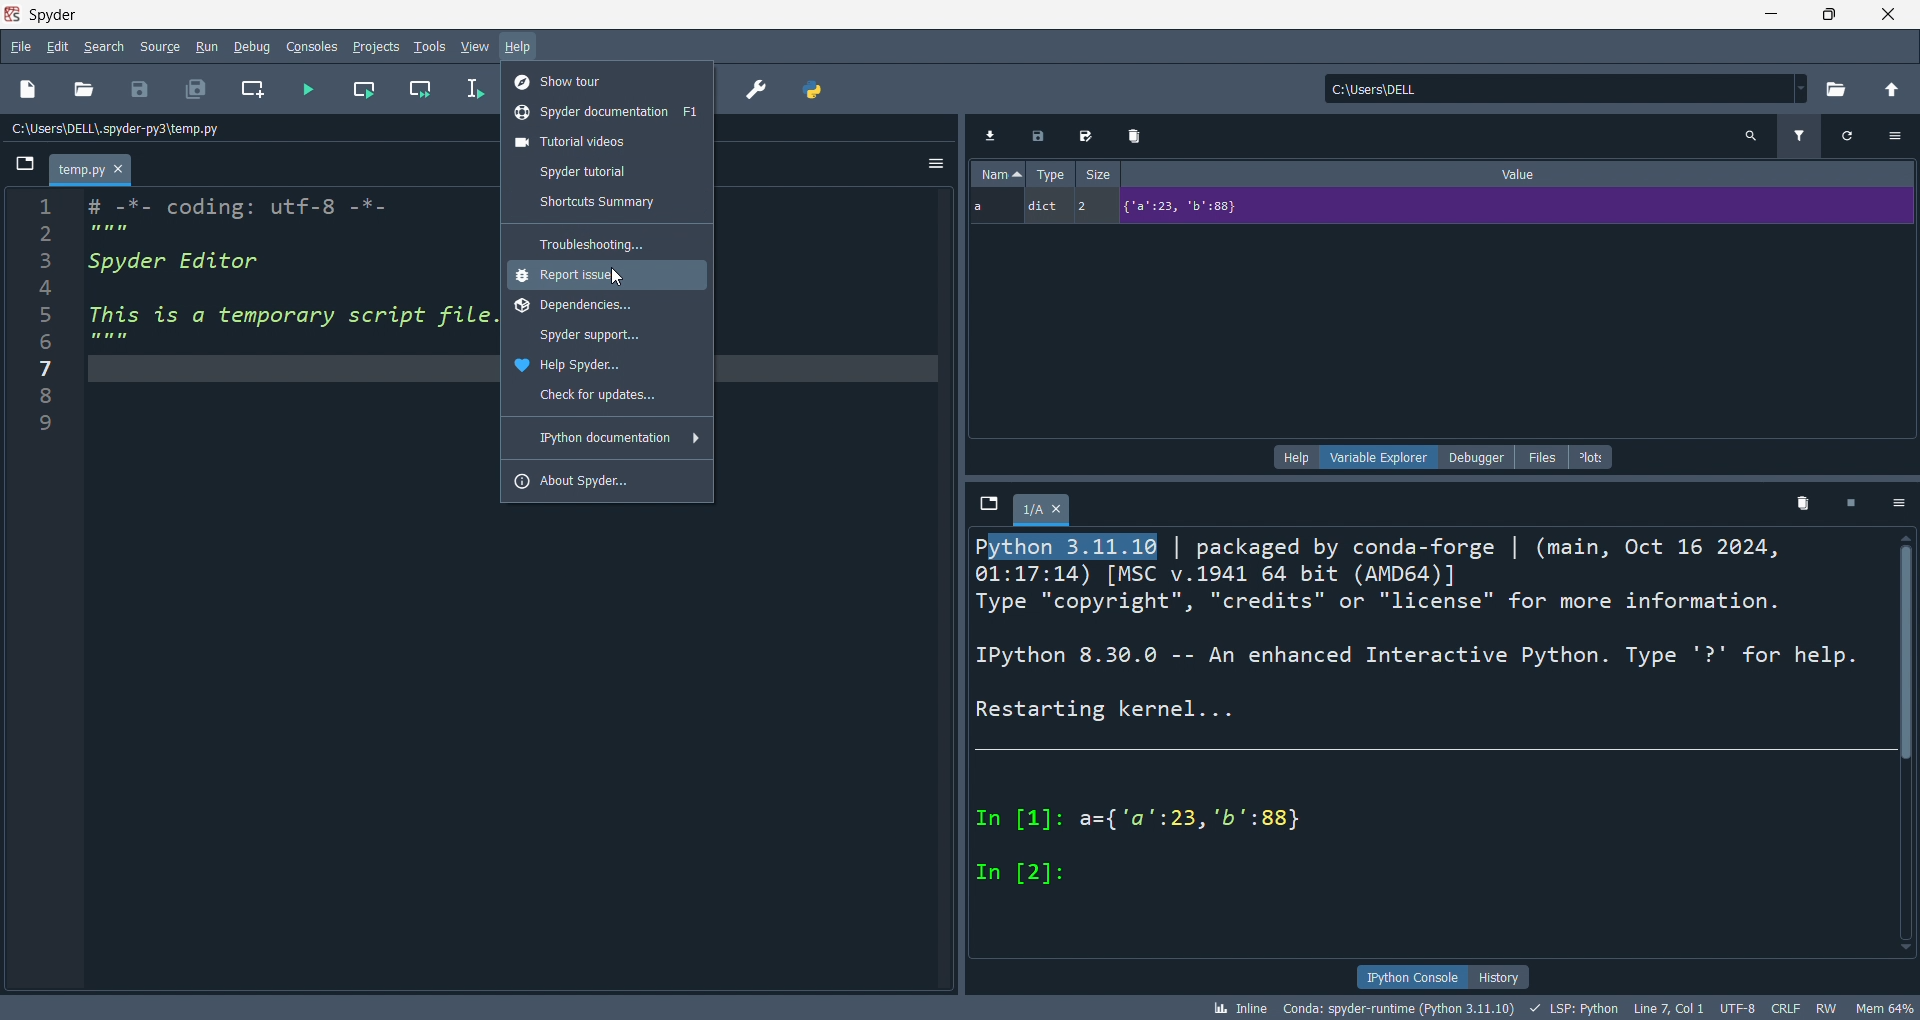  I want to click on Cursor, so click(621, 276).